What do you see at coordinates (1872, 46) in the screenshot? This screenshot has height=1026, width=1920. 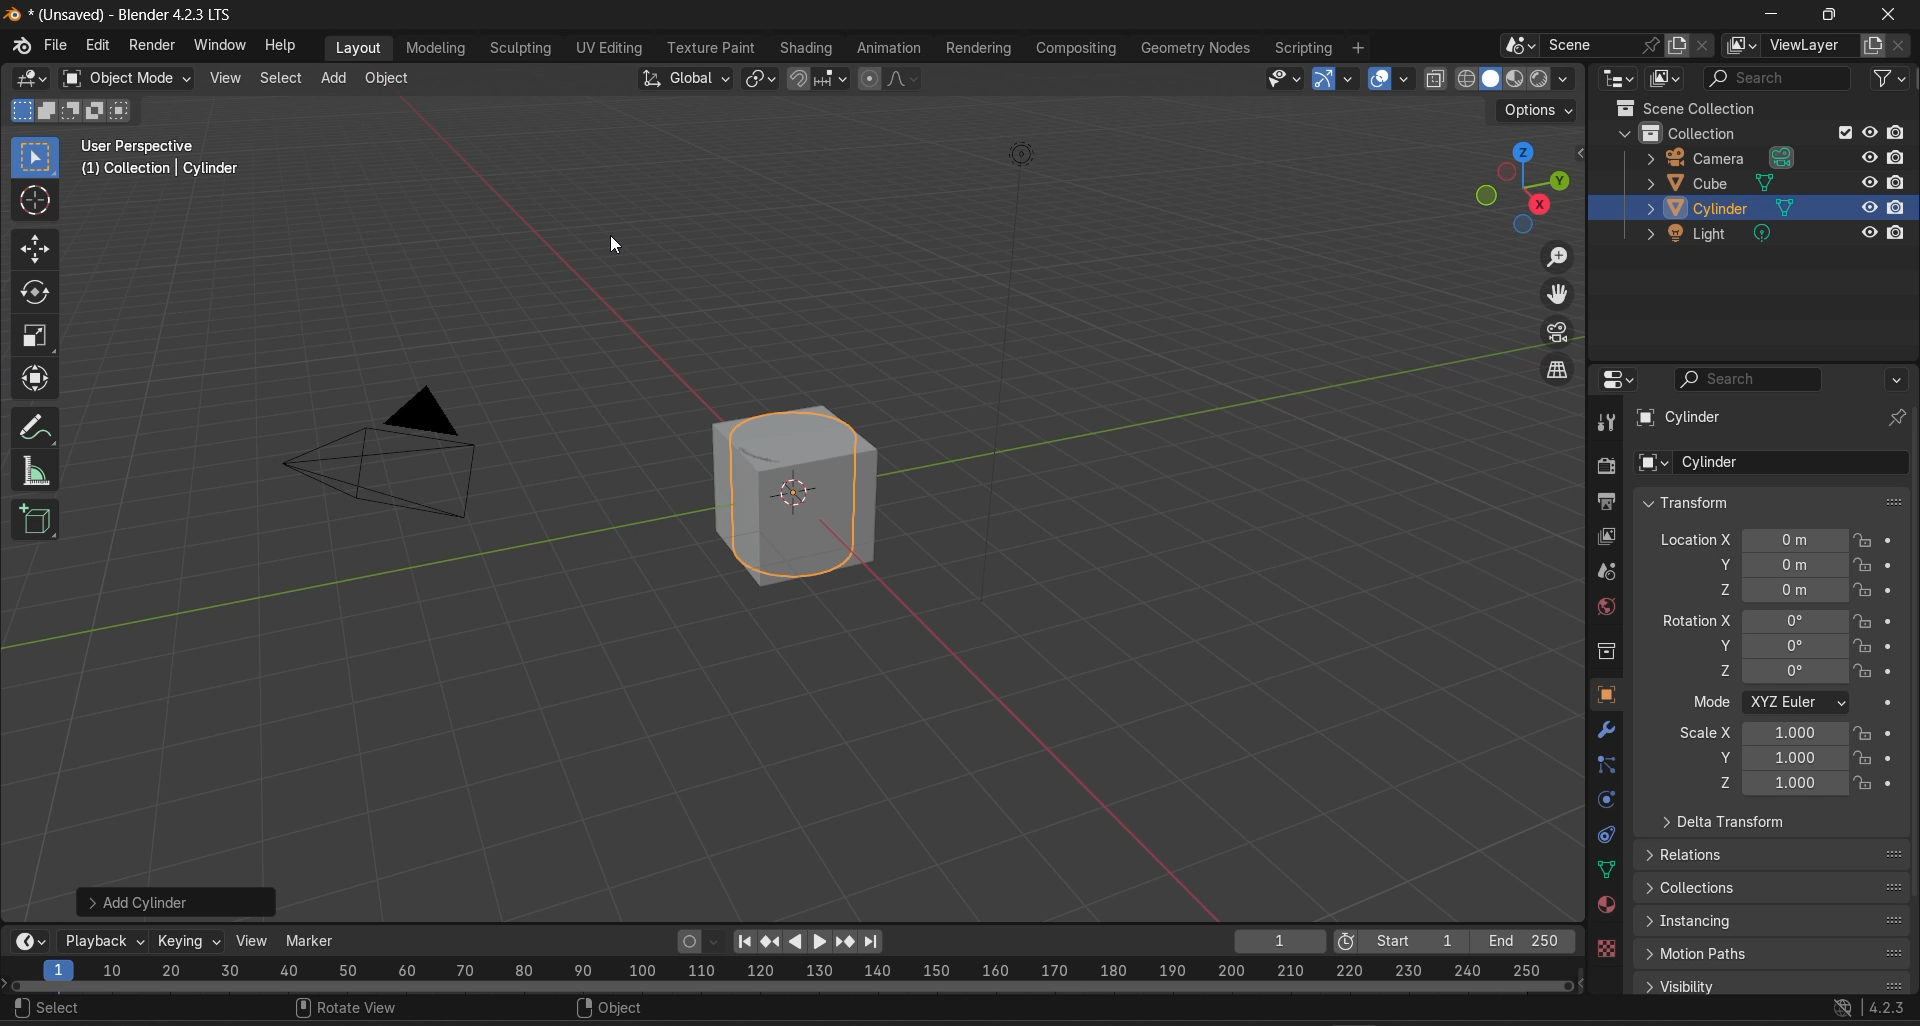 I see `add view layer` at bounding box center [1872, 46].